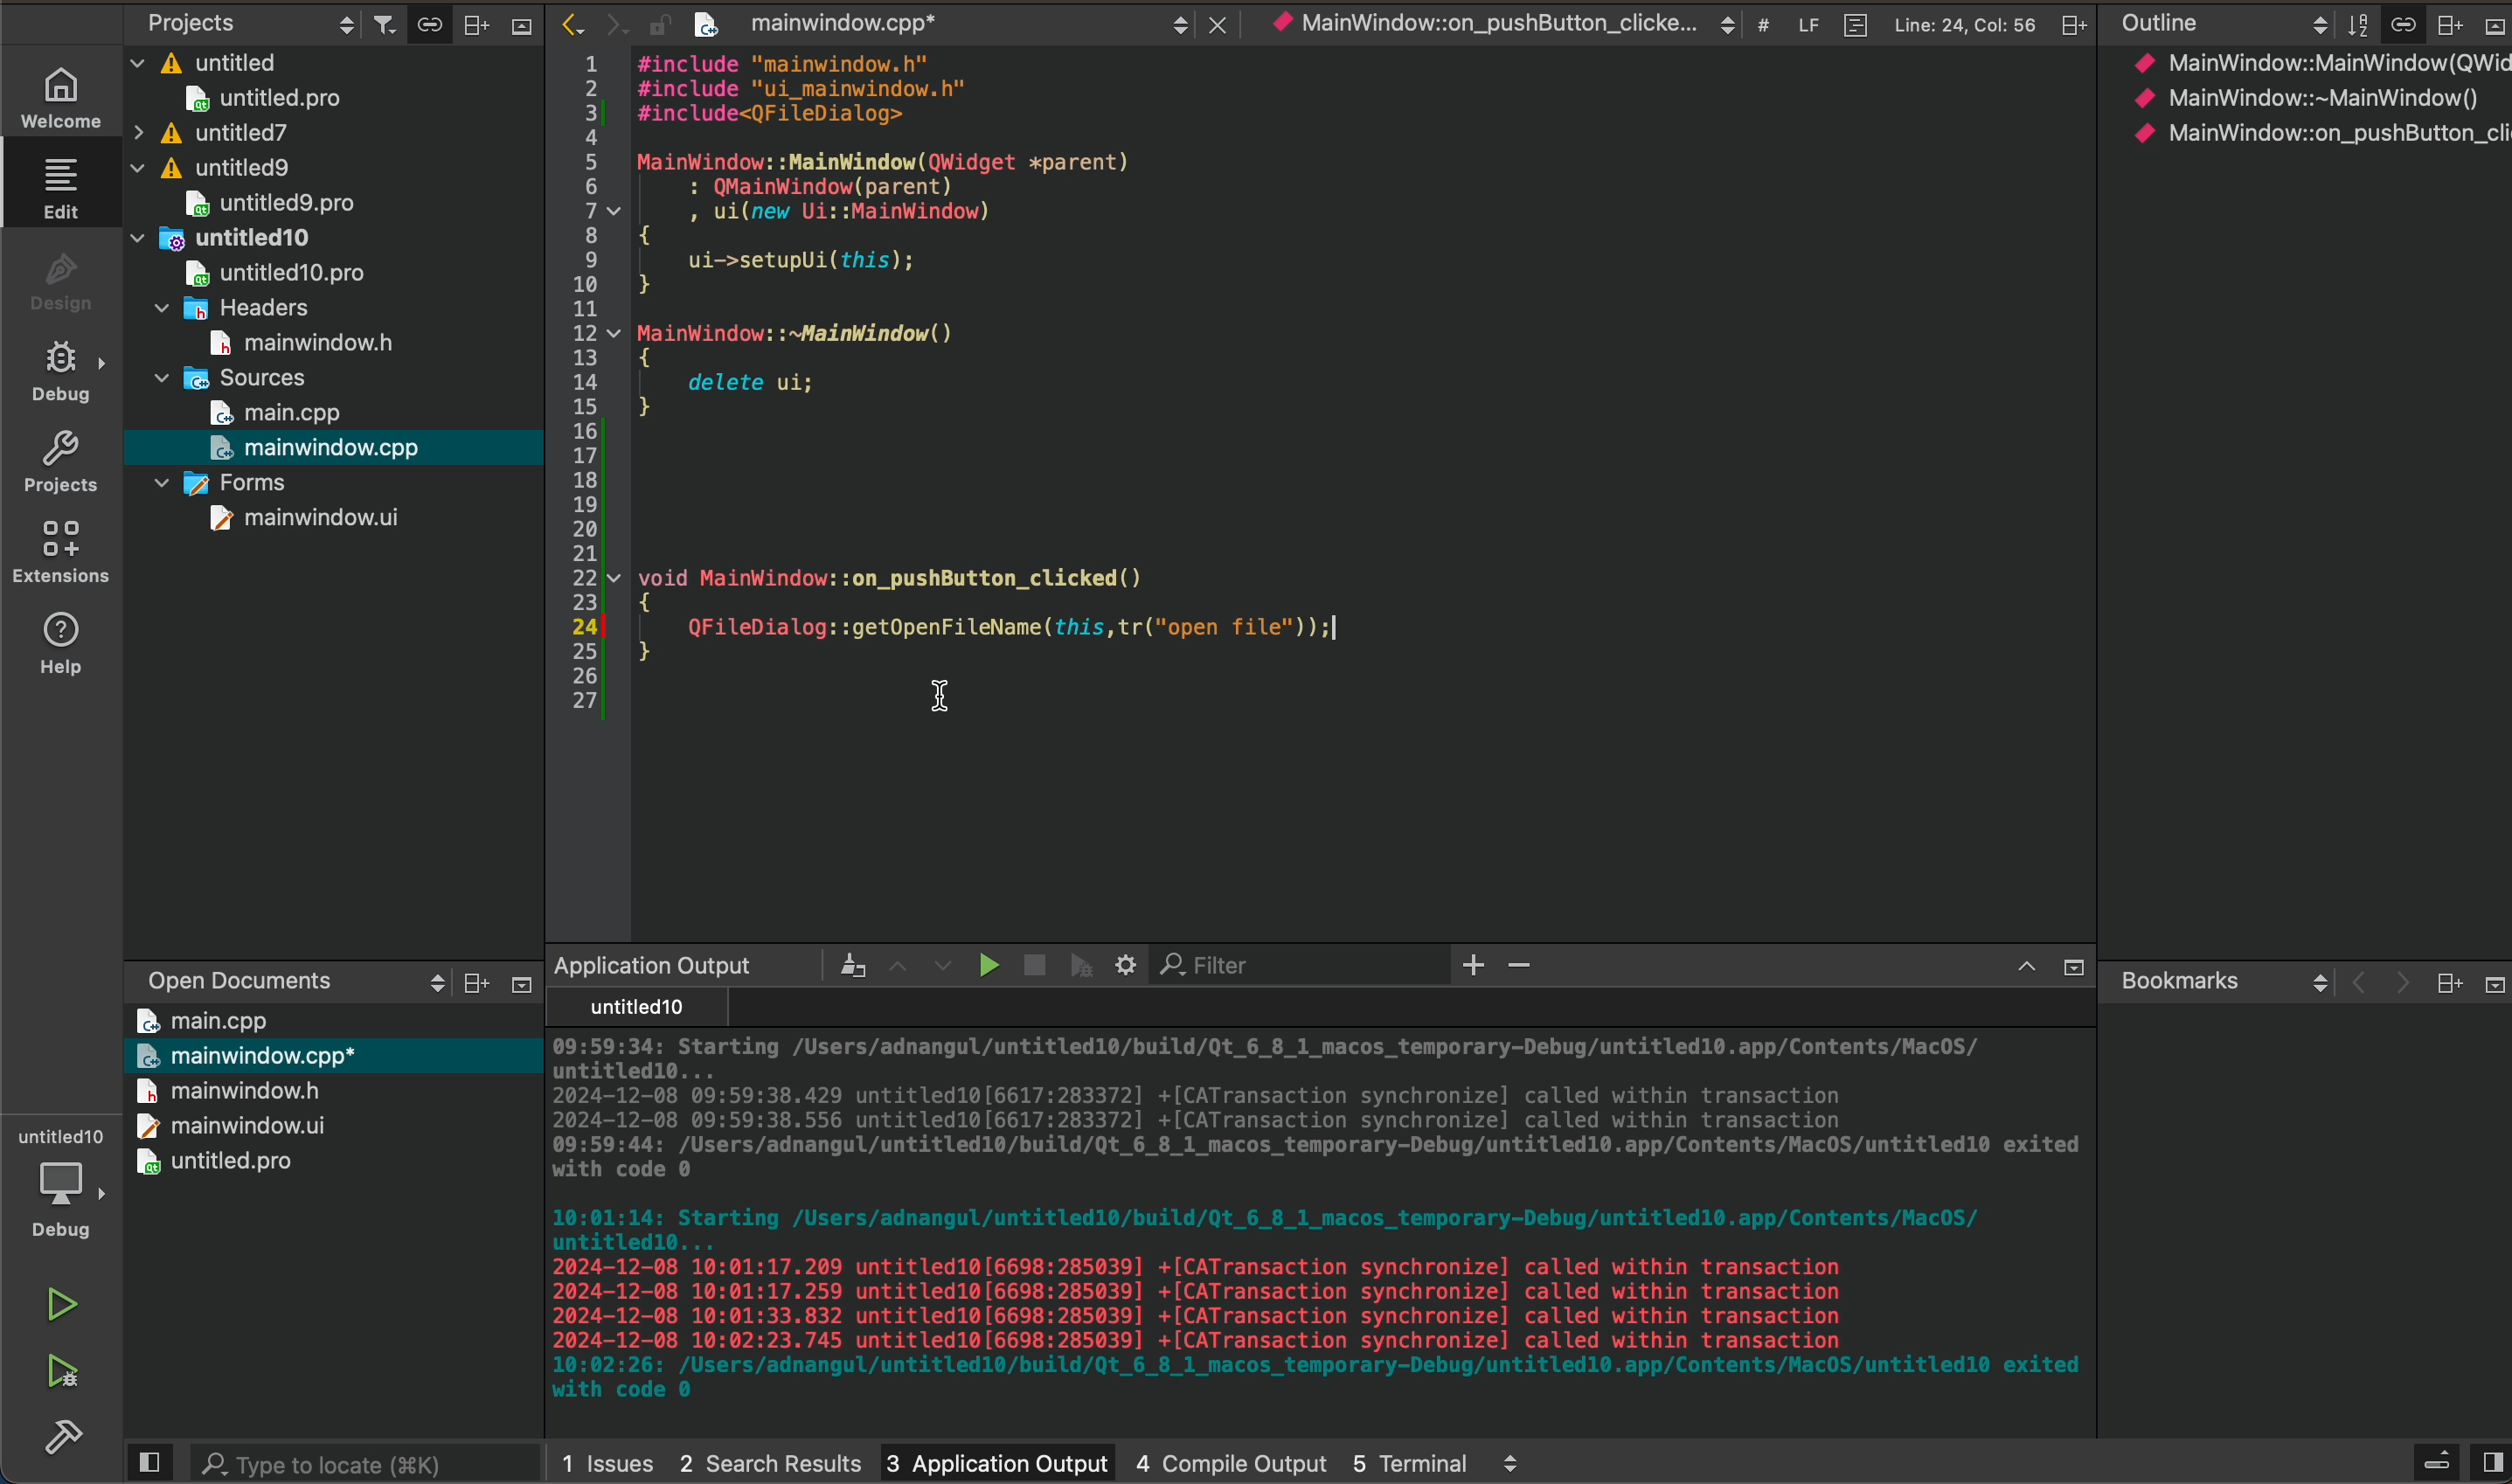 This screenshot has width=2512, height=1484. What do you see at coordinates (207, 58) in the screenshot?
I see `untitled` at bounding box center [207, 58].